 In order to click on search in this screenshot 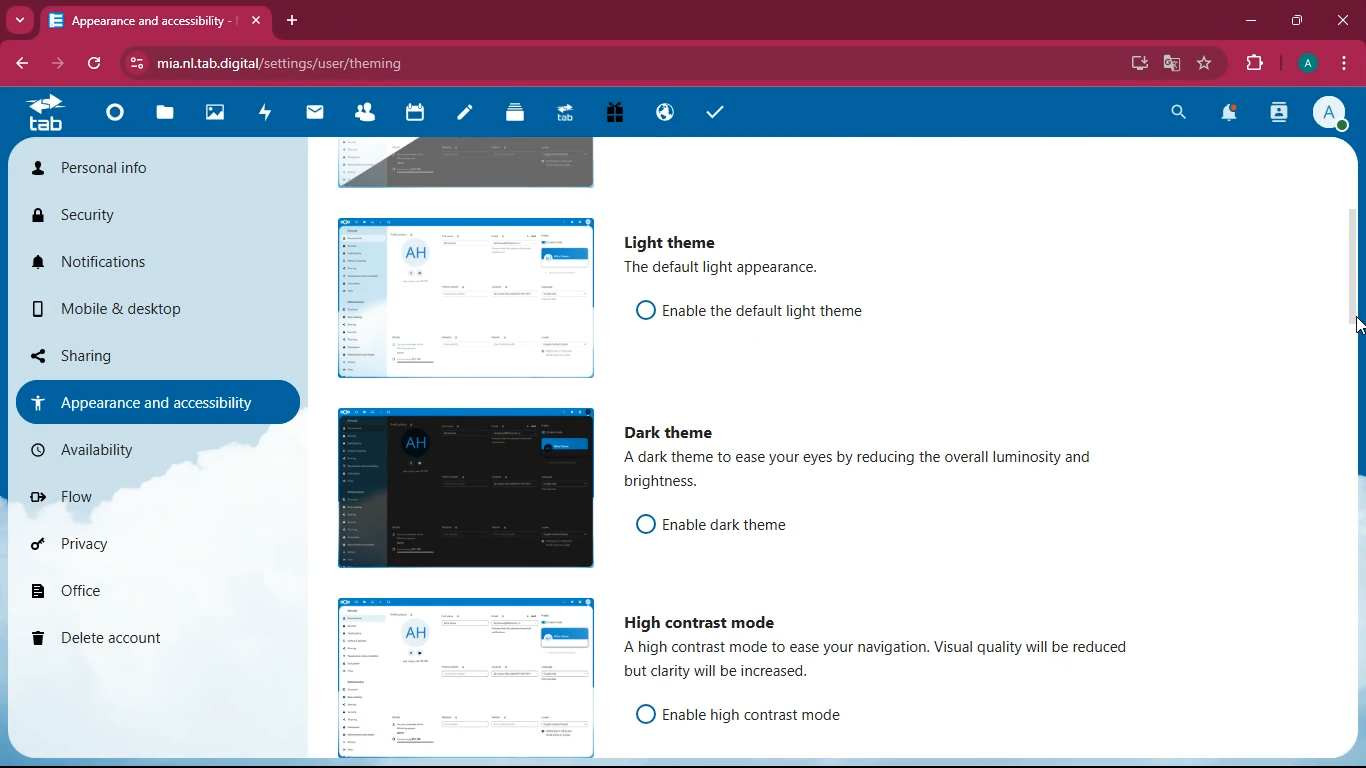, I will do `click(1180, 114)`.